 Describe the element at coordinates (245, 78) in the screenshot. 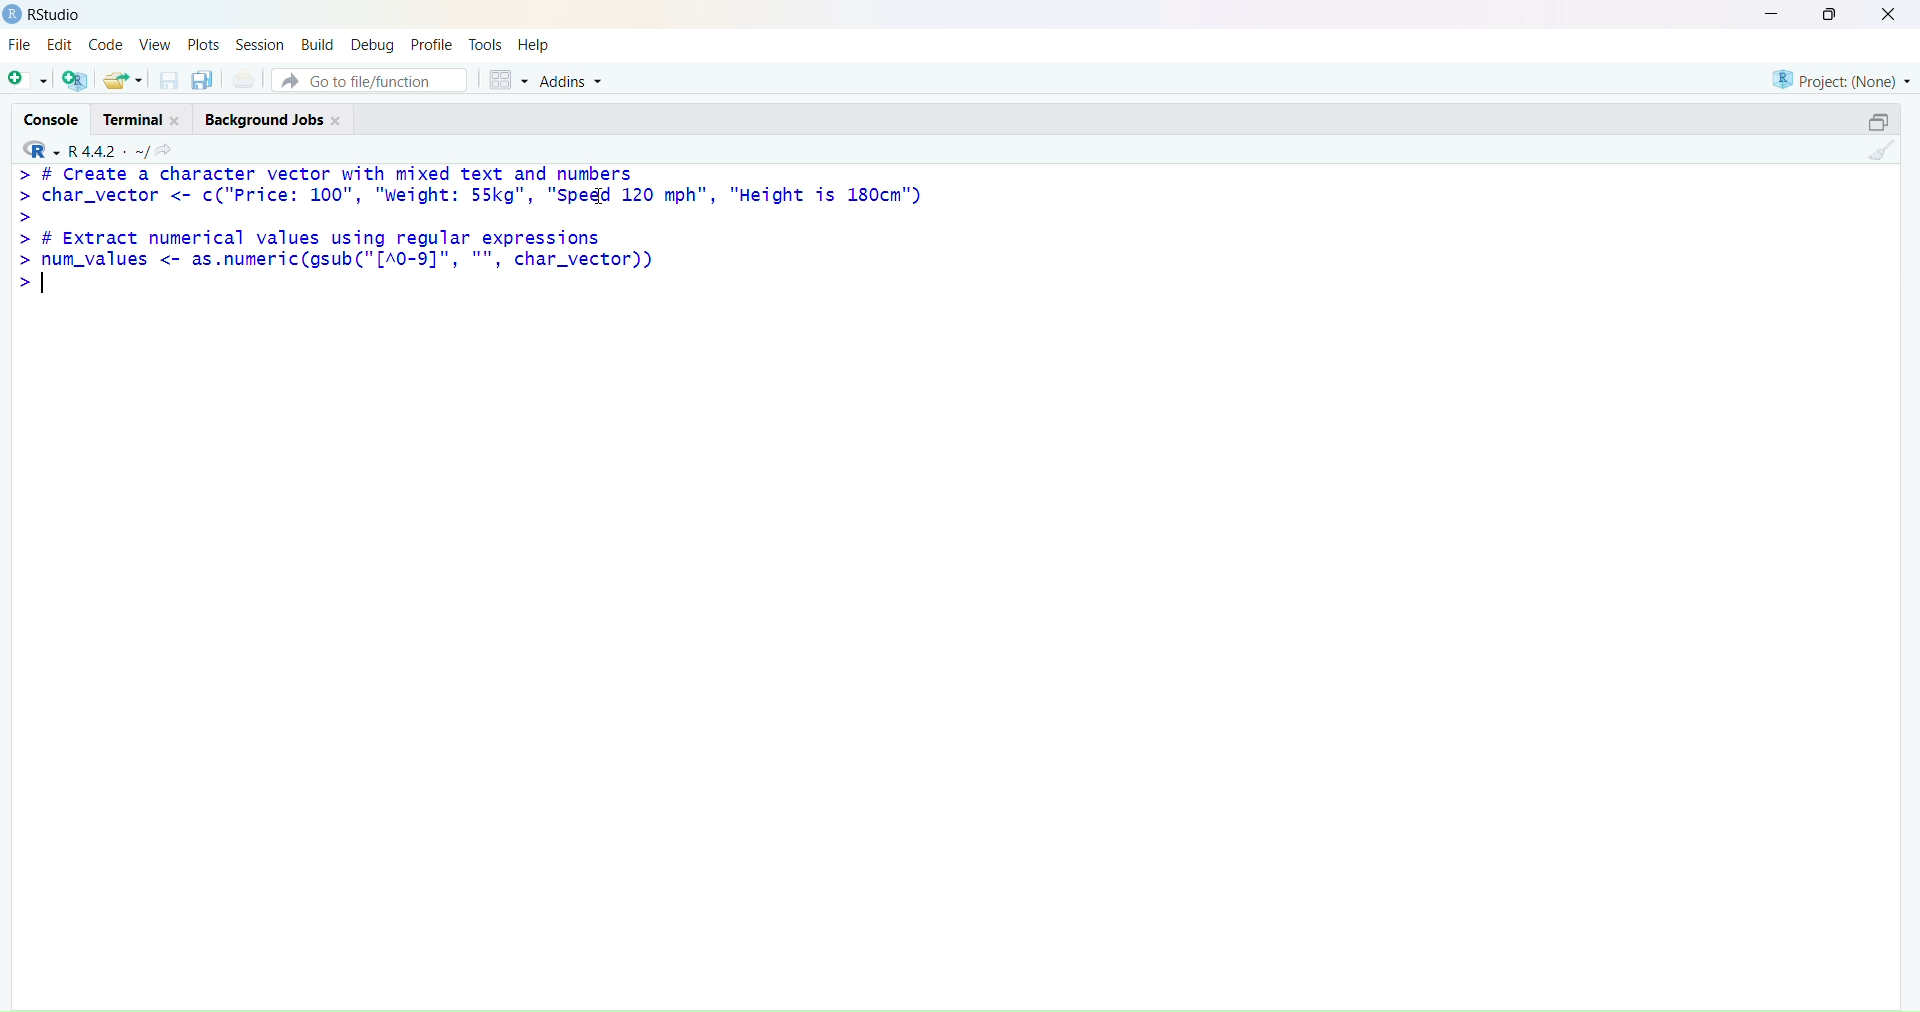

I see `print` at that location.